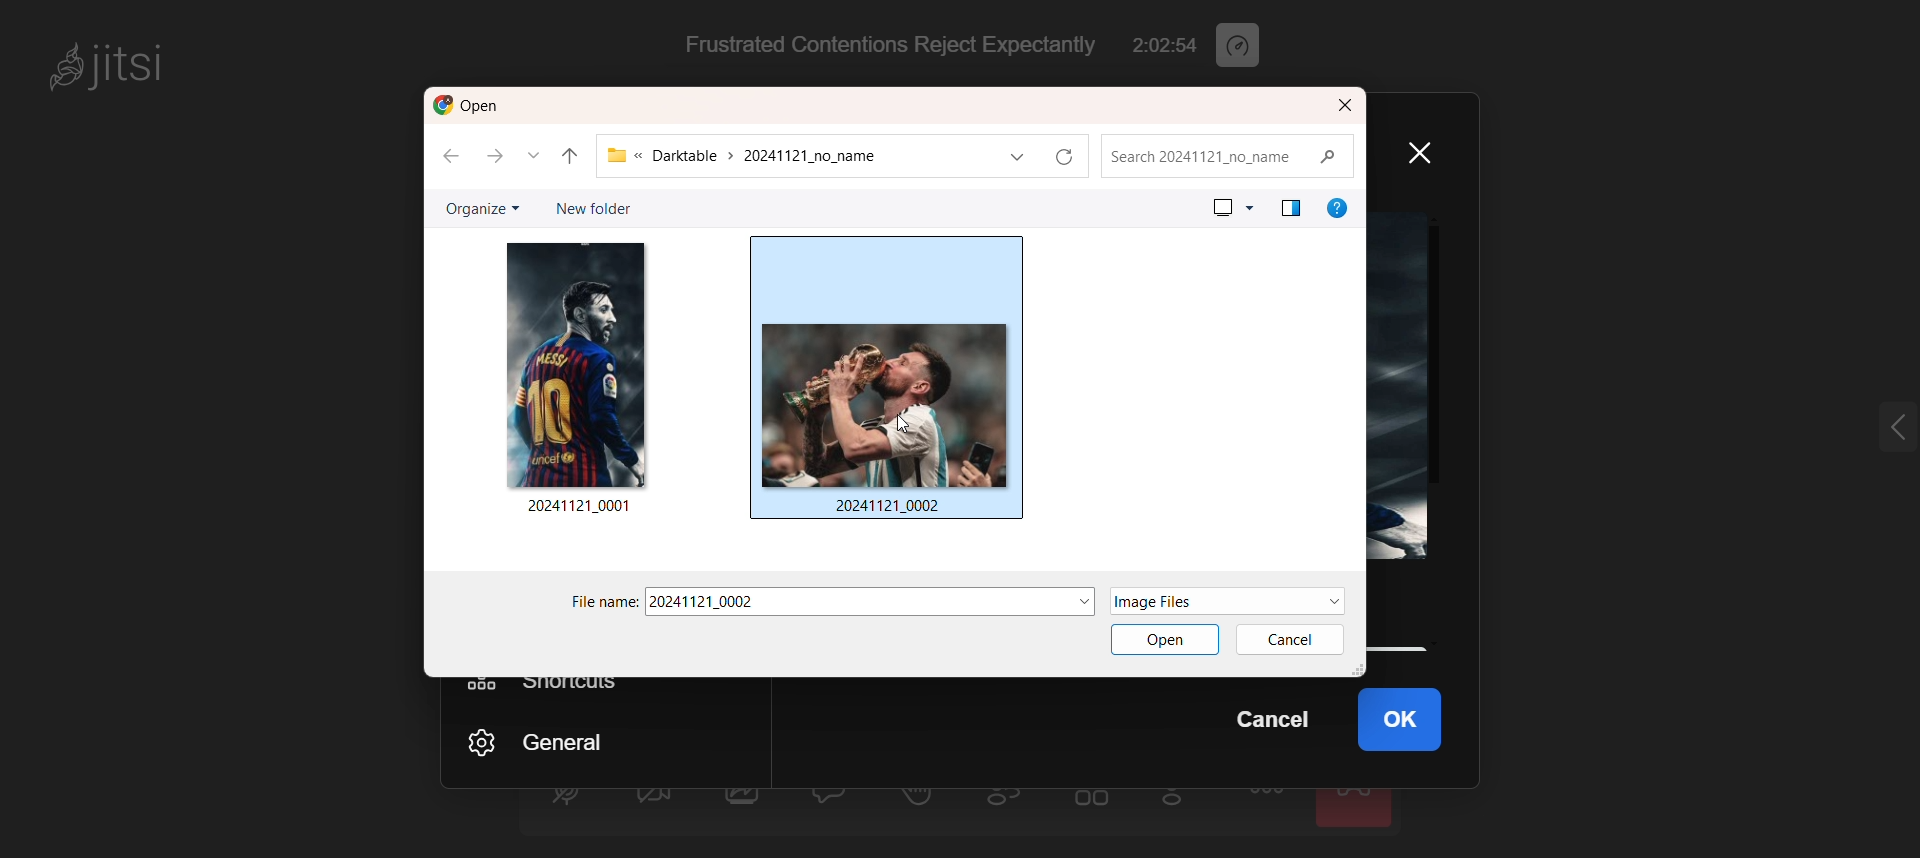  I want to click on dropdown, so click(1079, 598).